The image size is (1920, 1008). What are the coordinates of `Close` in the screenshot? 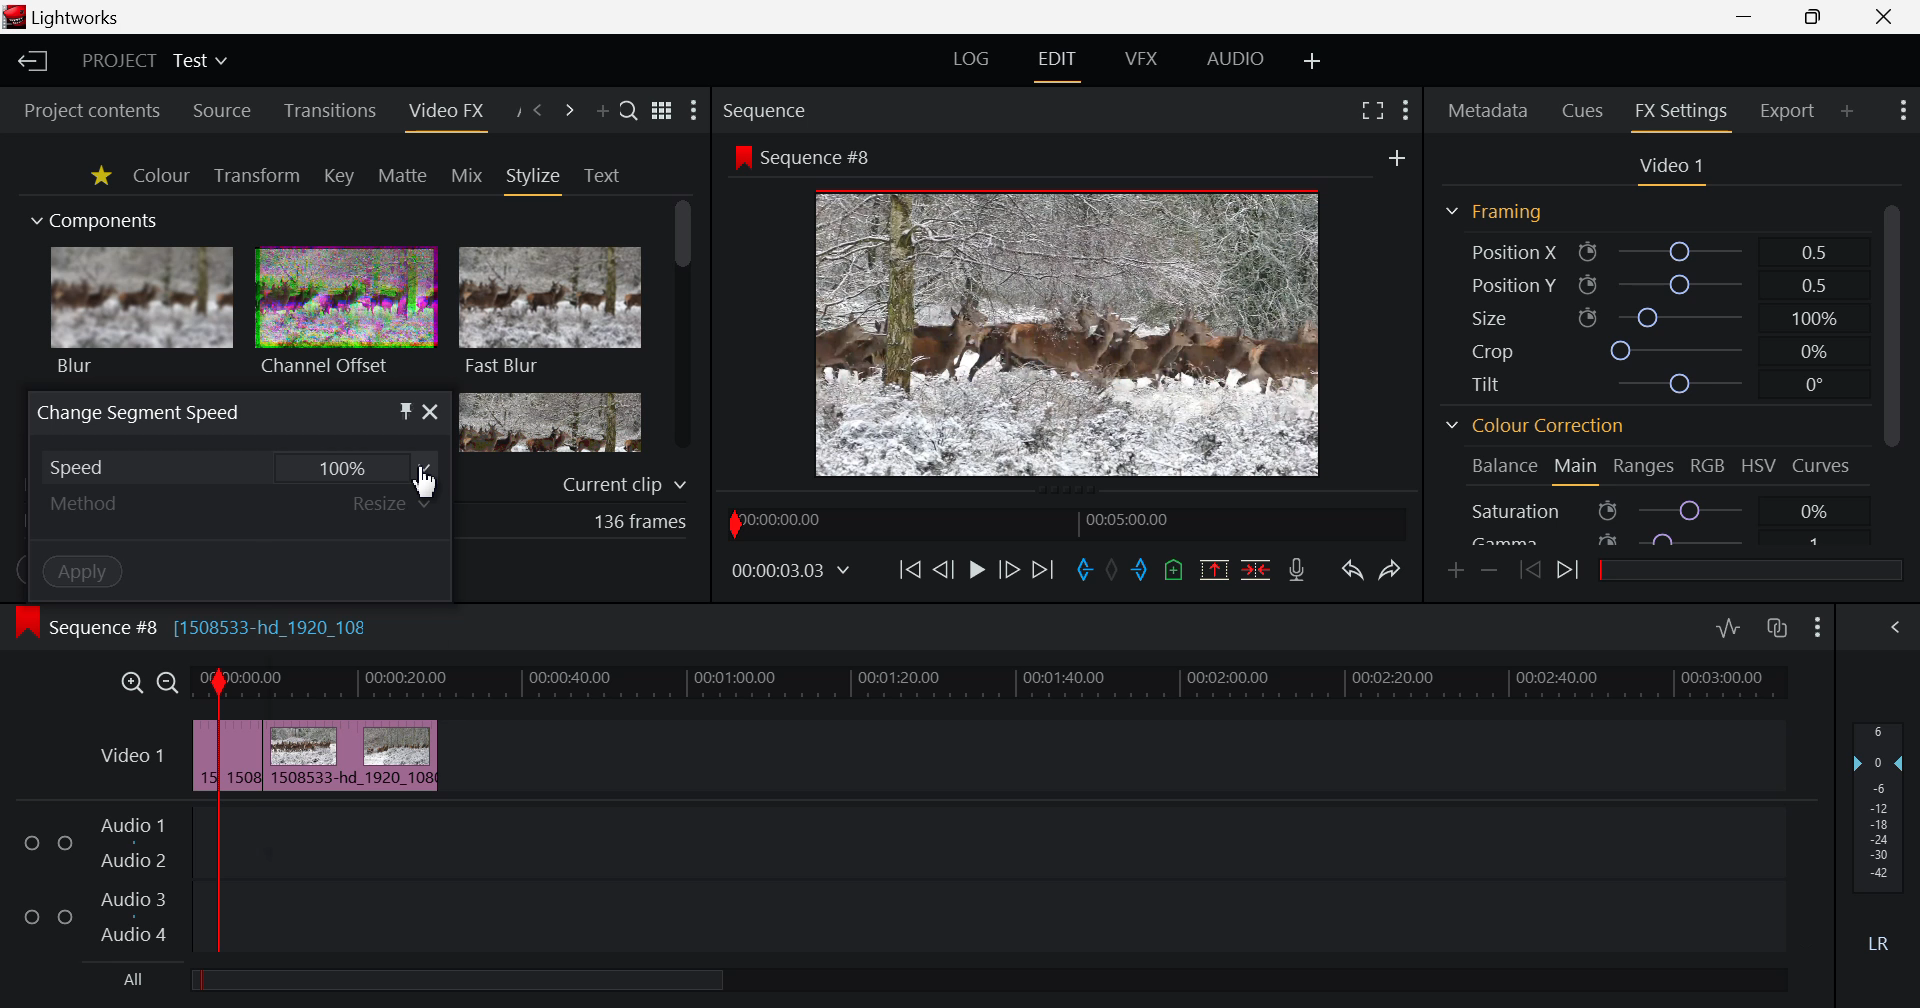 It's located at (430, 410).